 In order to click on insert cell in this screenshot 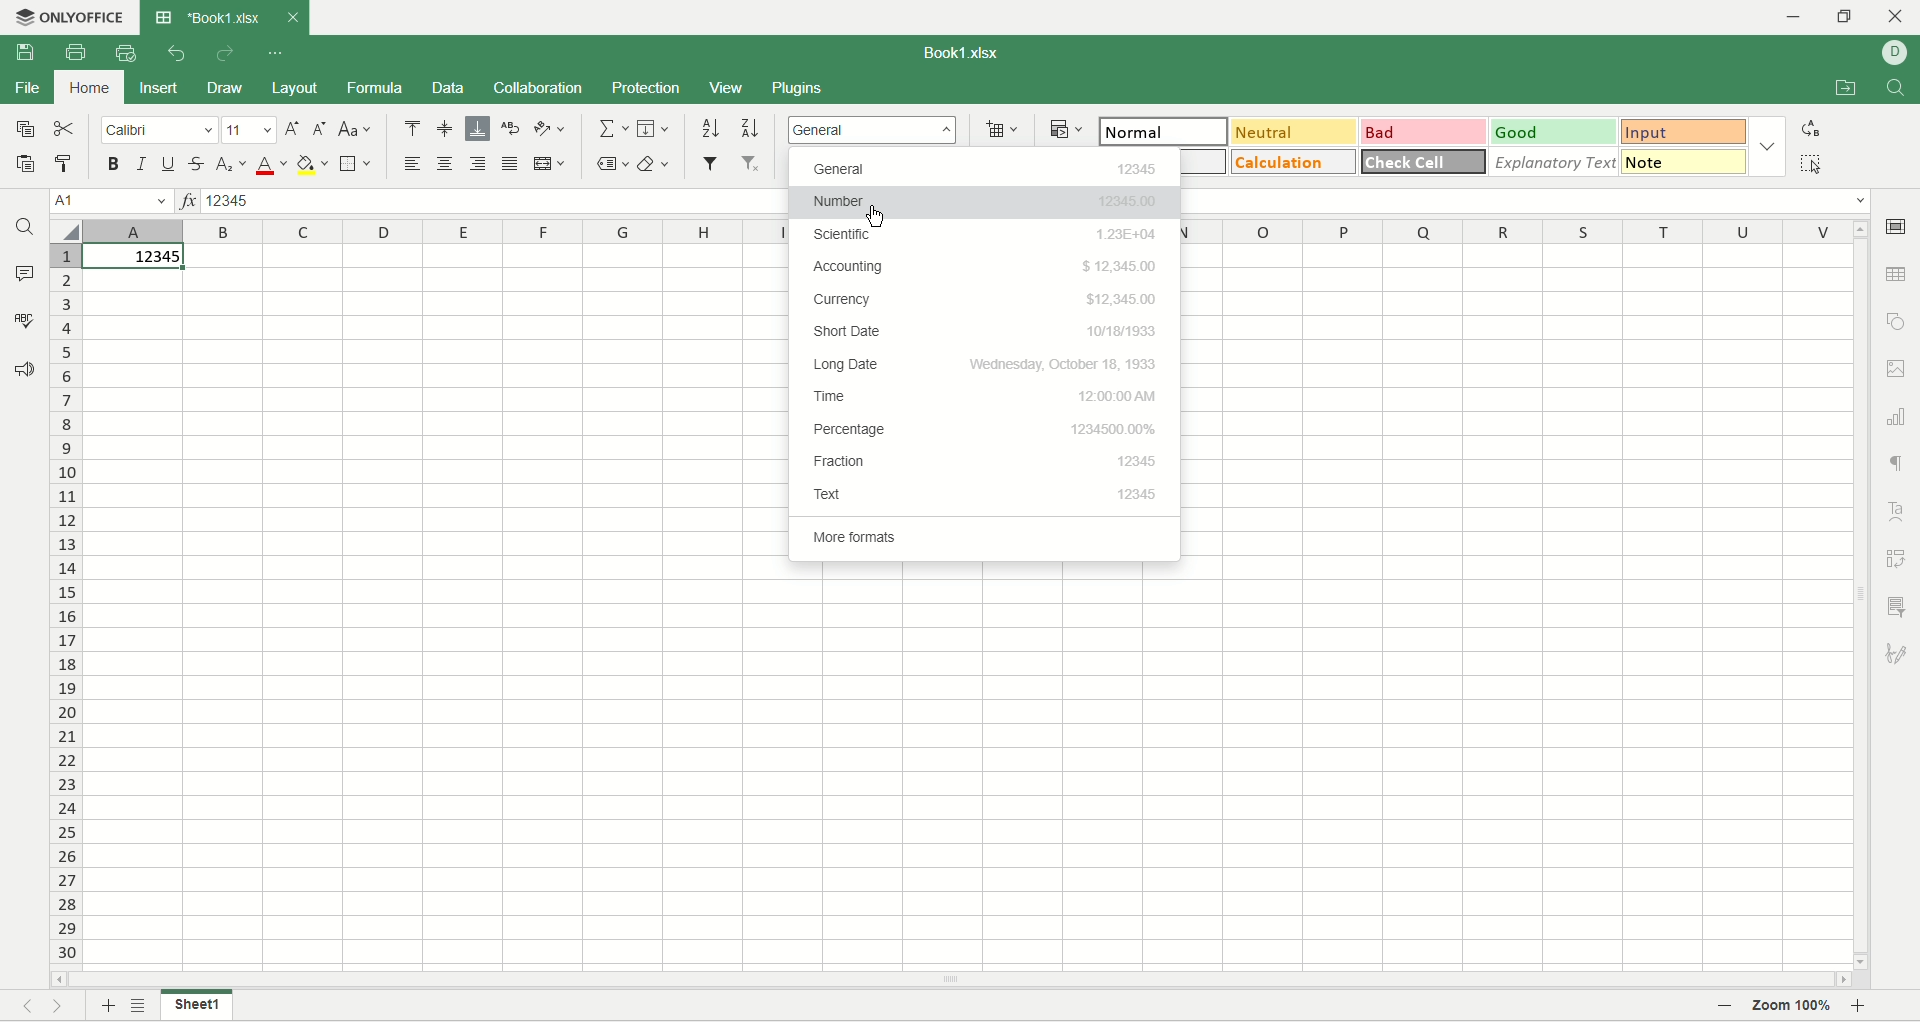, I will do `click(1002, 130)`.